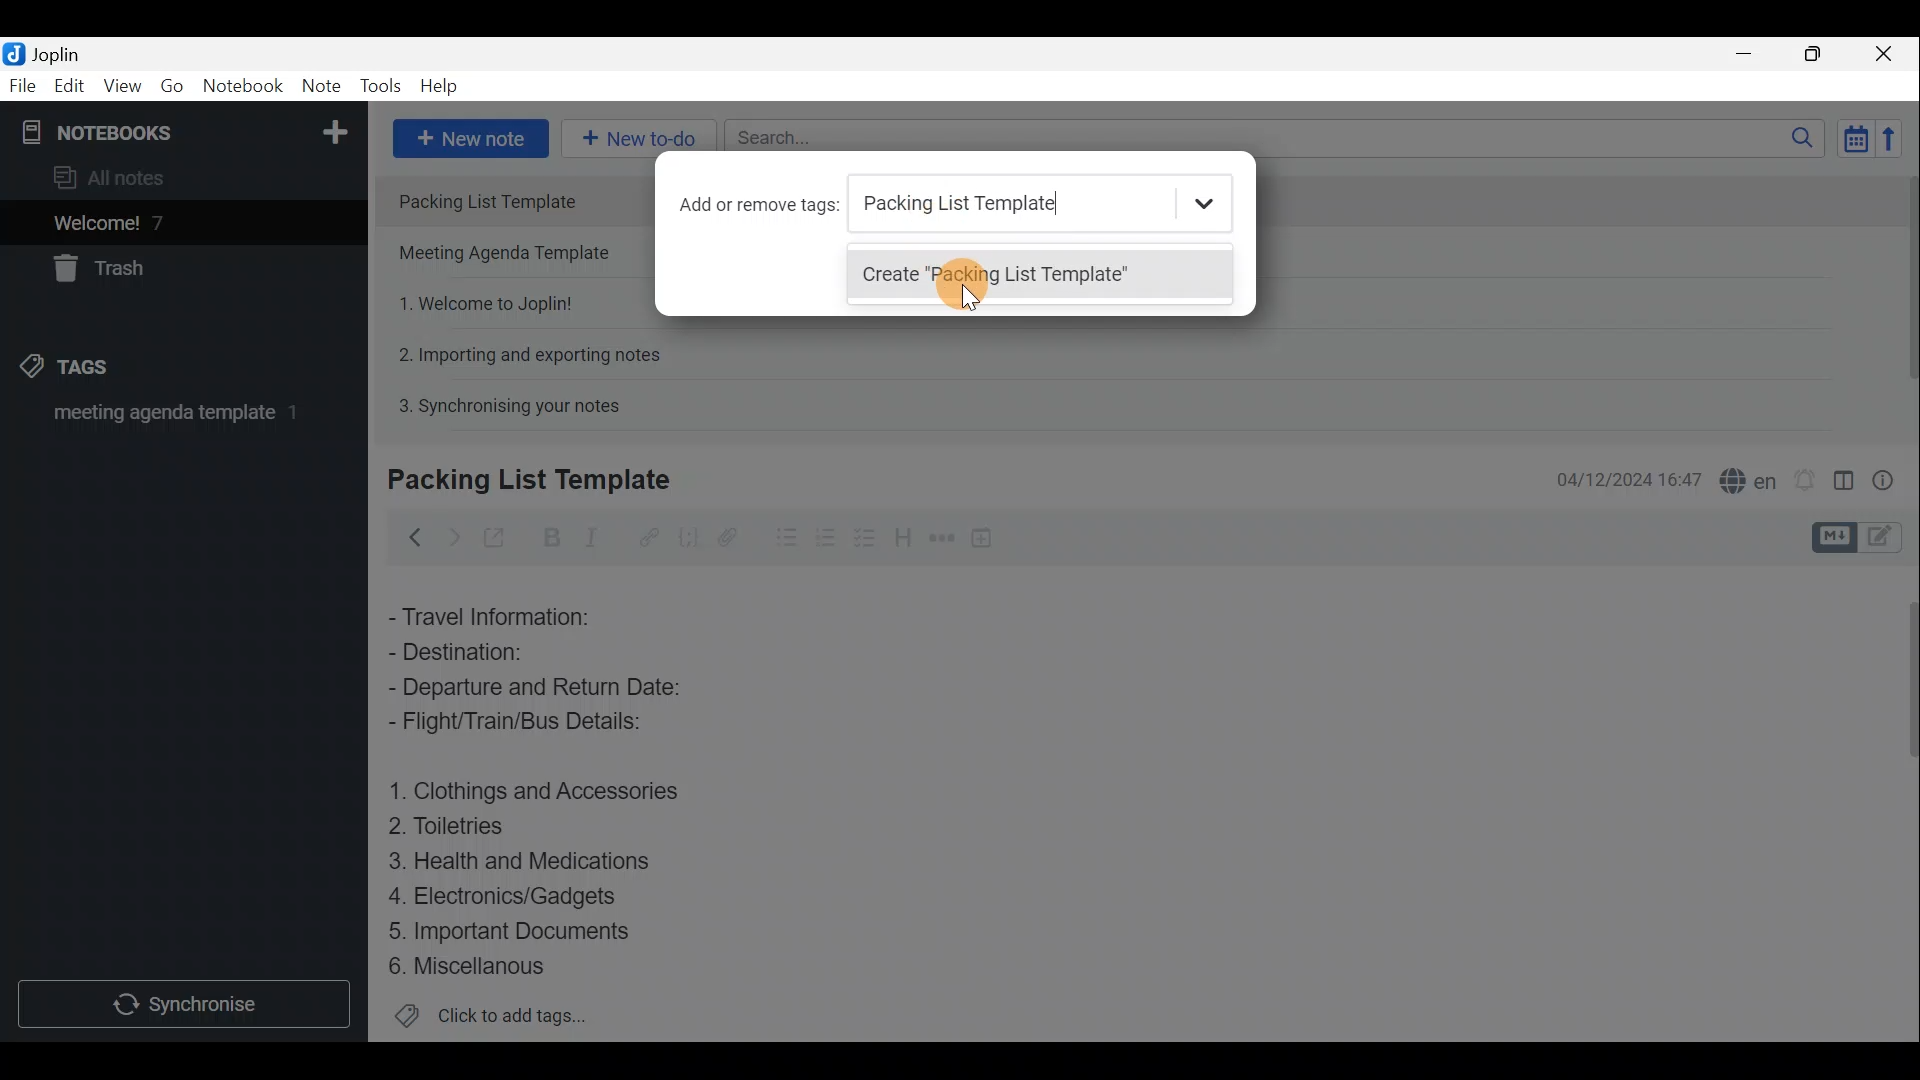  Describe the element at coordinates (517, 481) in the screenshot. I see `Creating new note` at that location.